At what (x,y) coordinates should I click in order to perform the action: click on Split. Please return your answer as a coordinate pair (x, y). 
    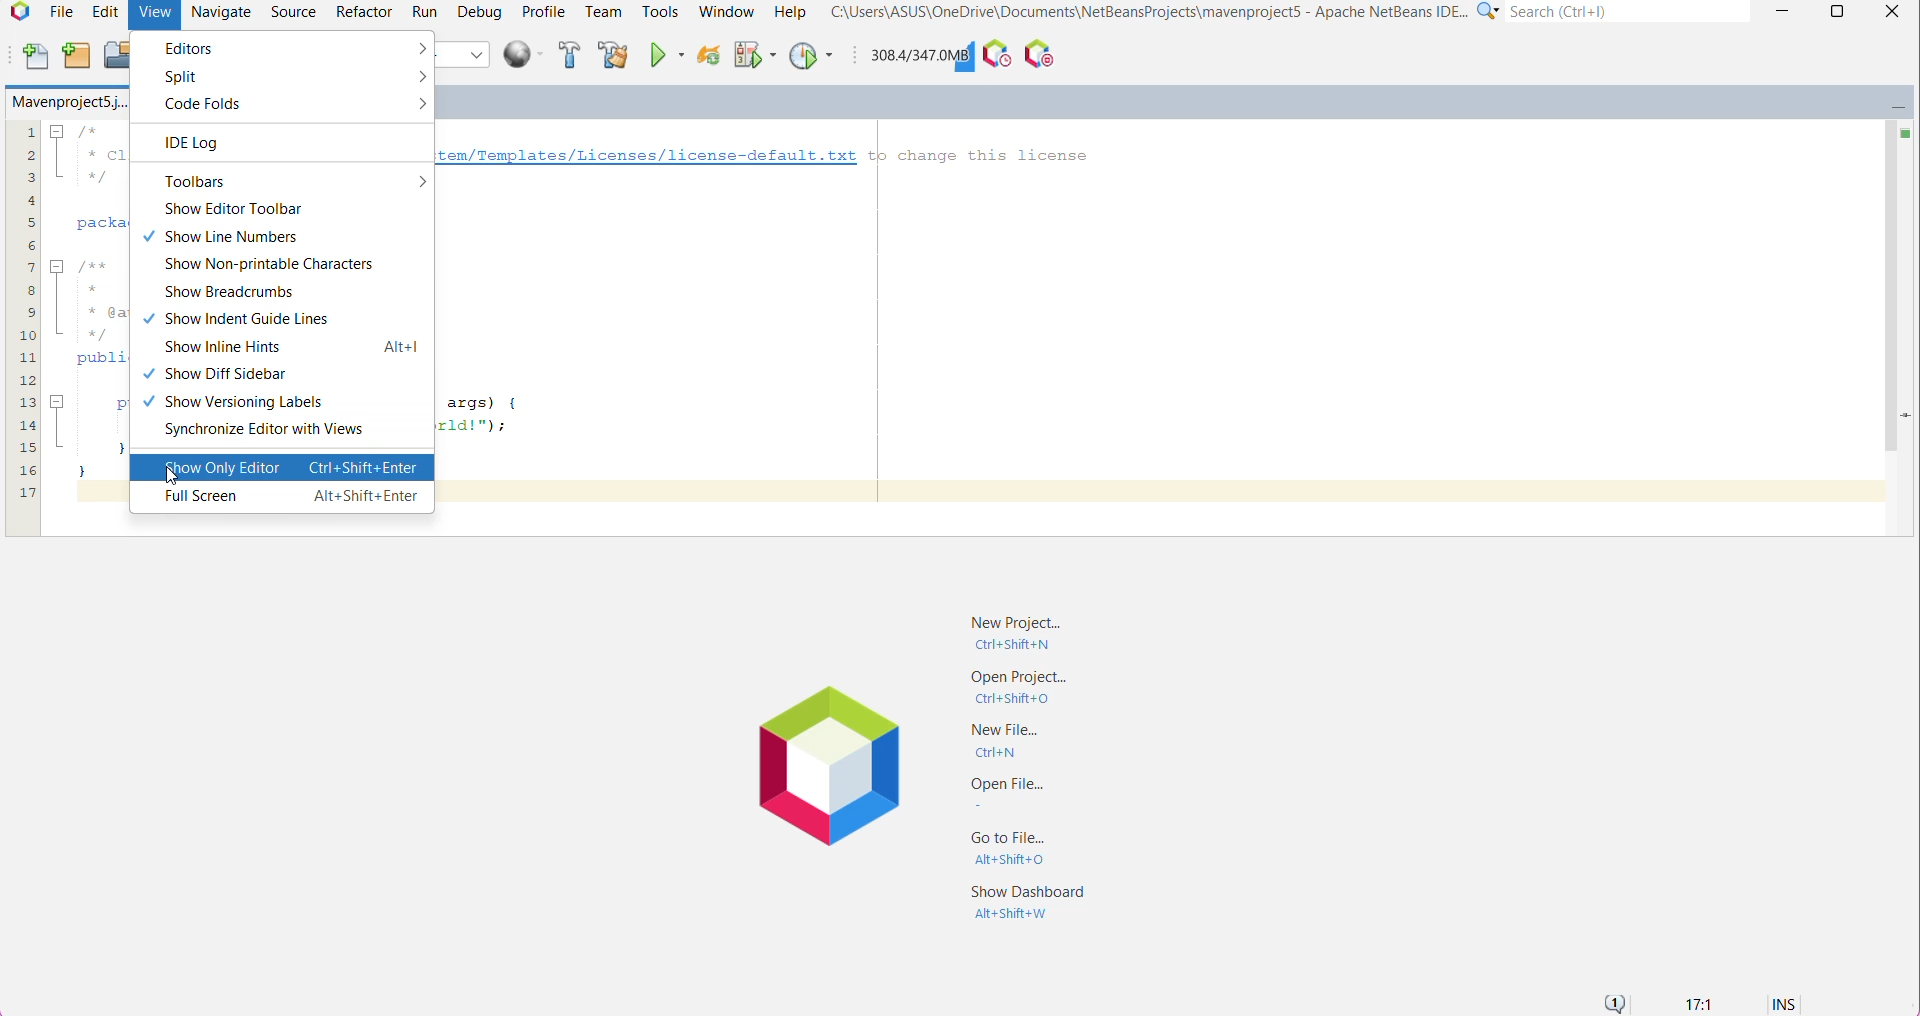
    Looking at the image, I should click on (289, 76).